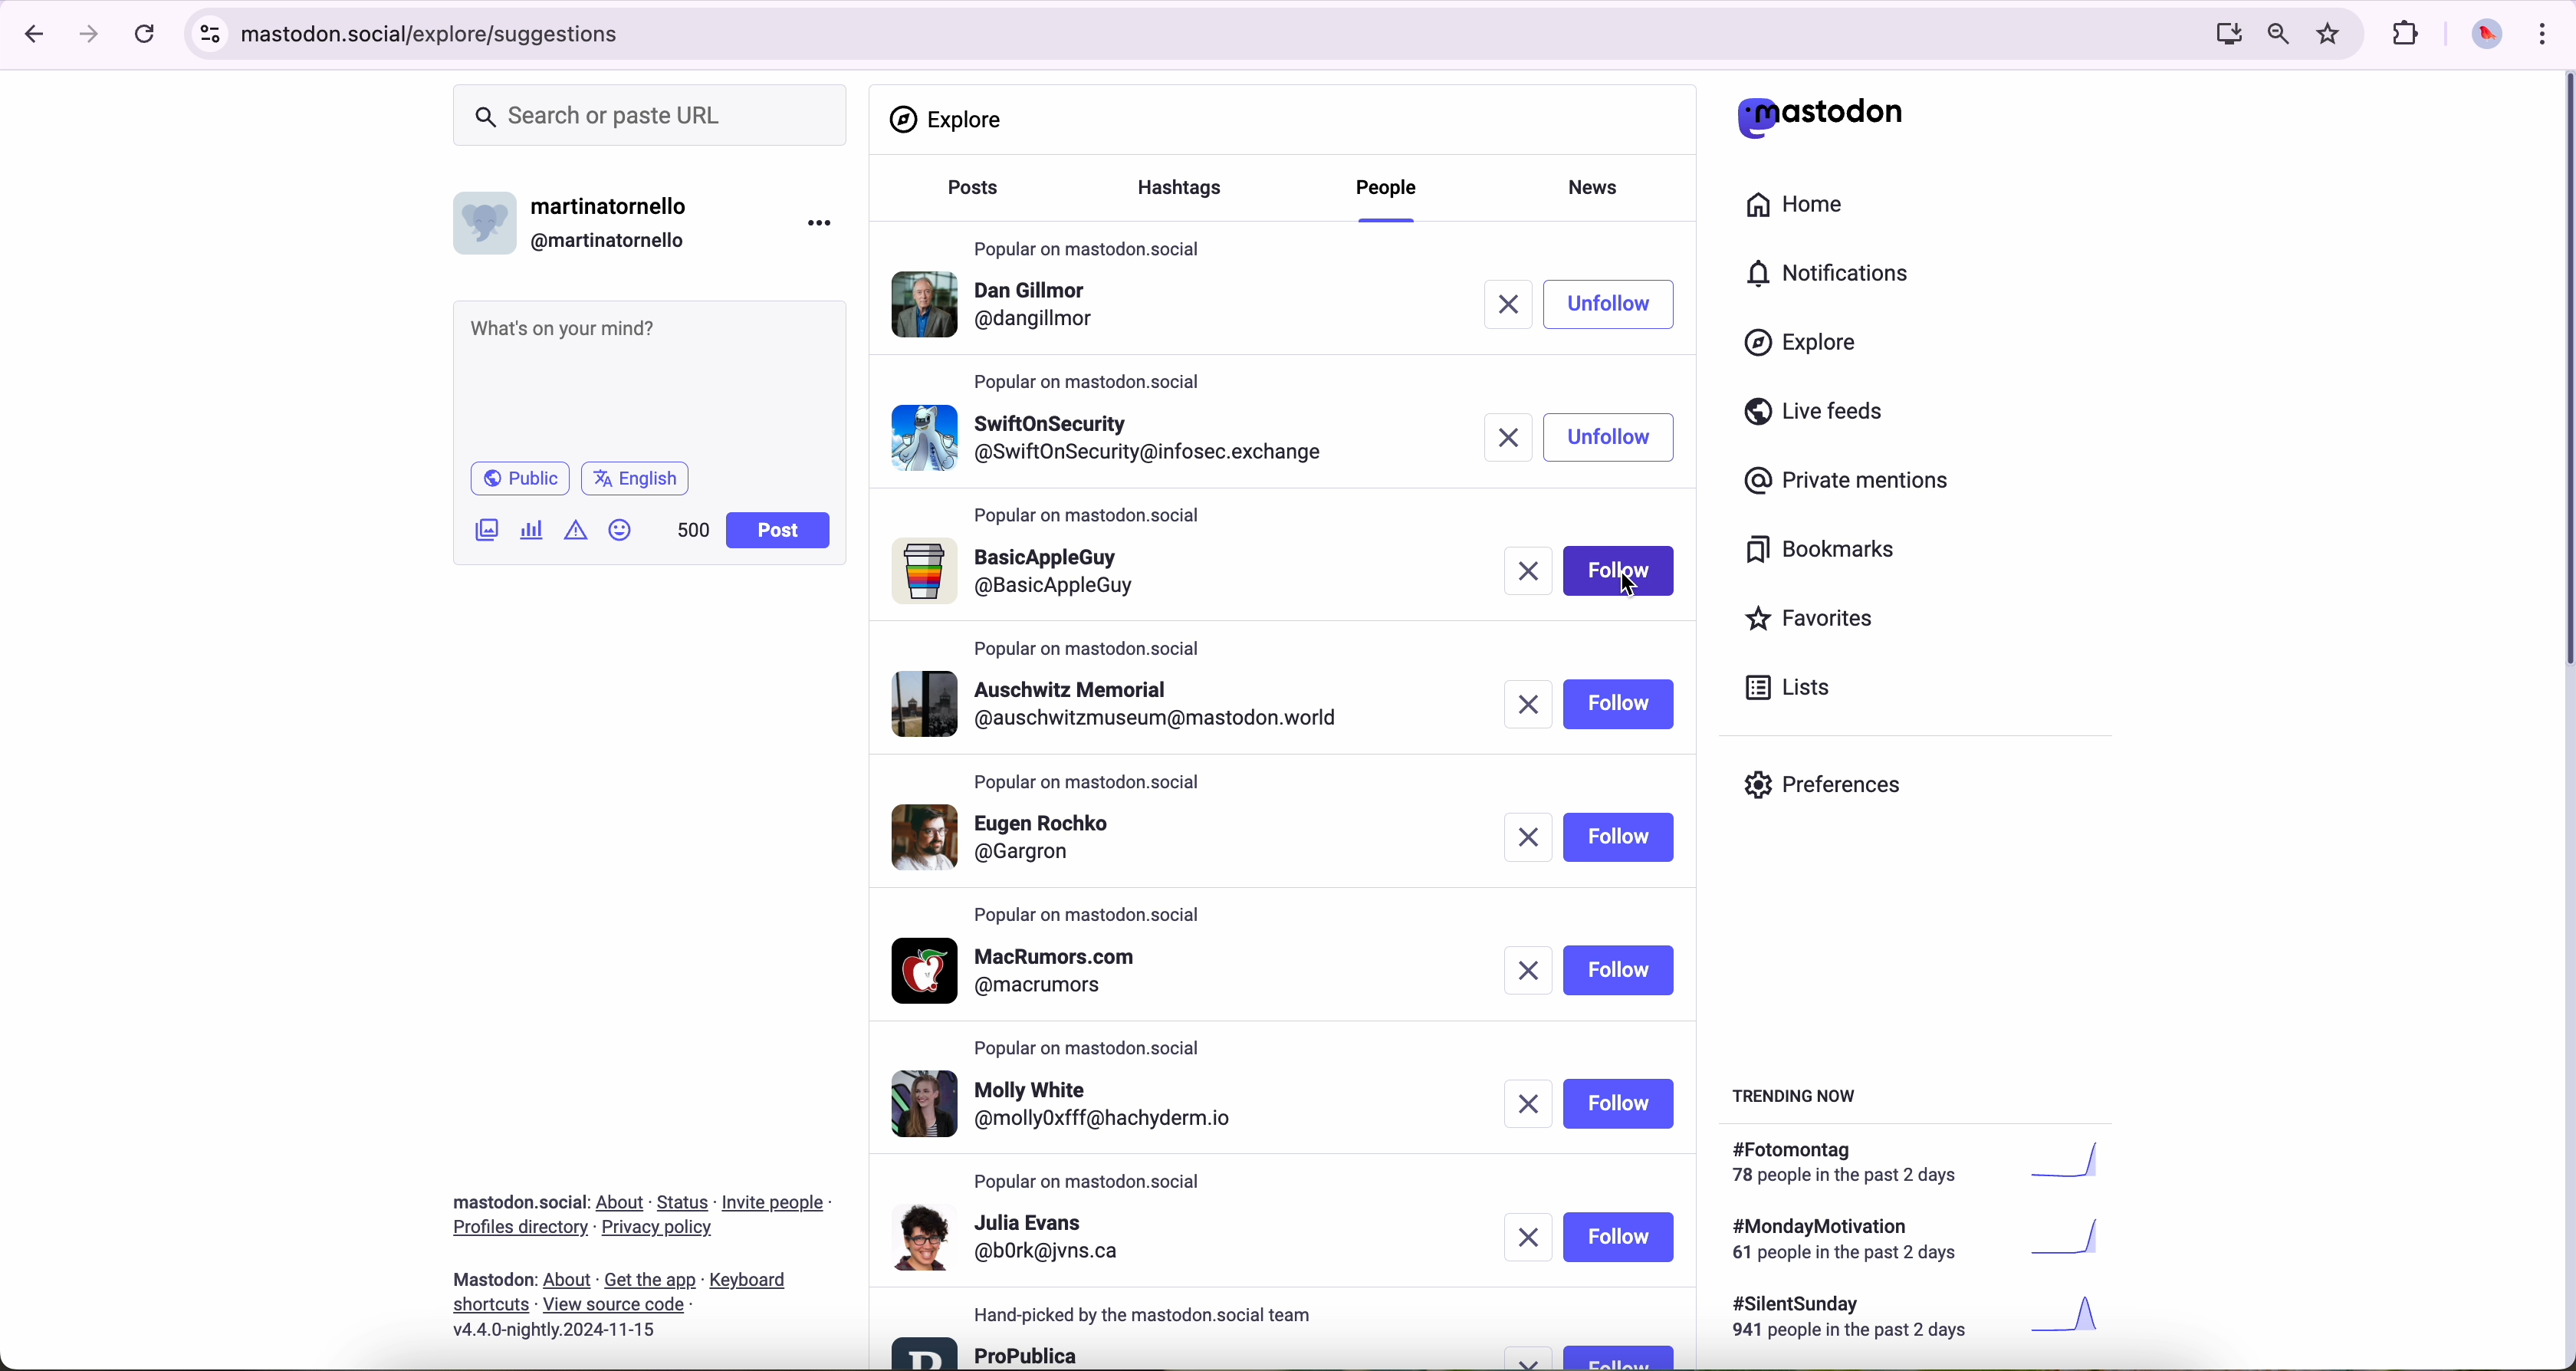  What do you see at coordinates (211, 34) in the screenshot?
I see `controls` at bounding box center [211, 34].